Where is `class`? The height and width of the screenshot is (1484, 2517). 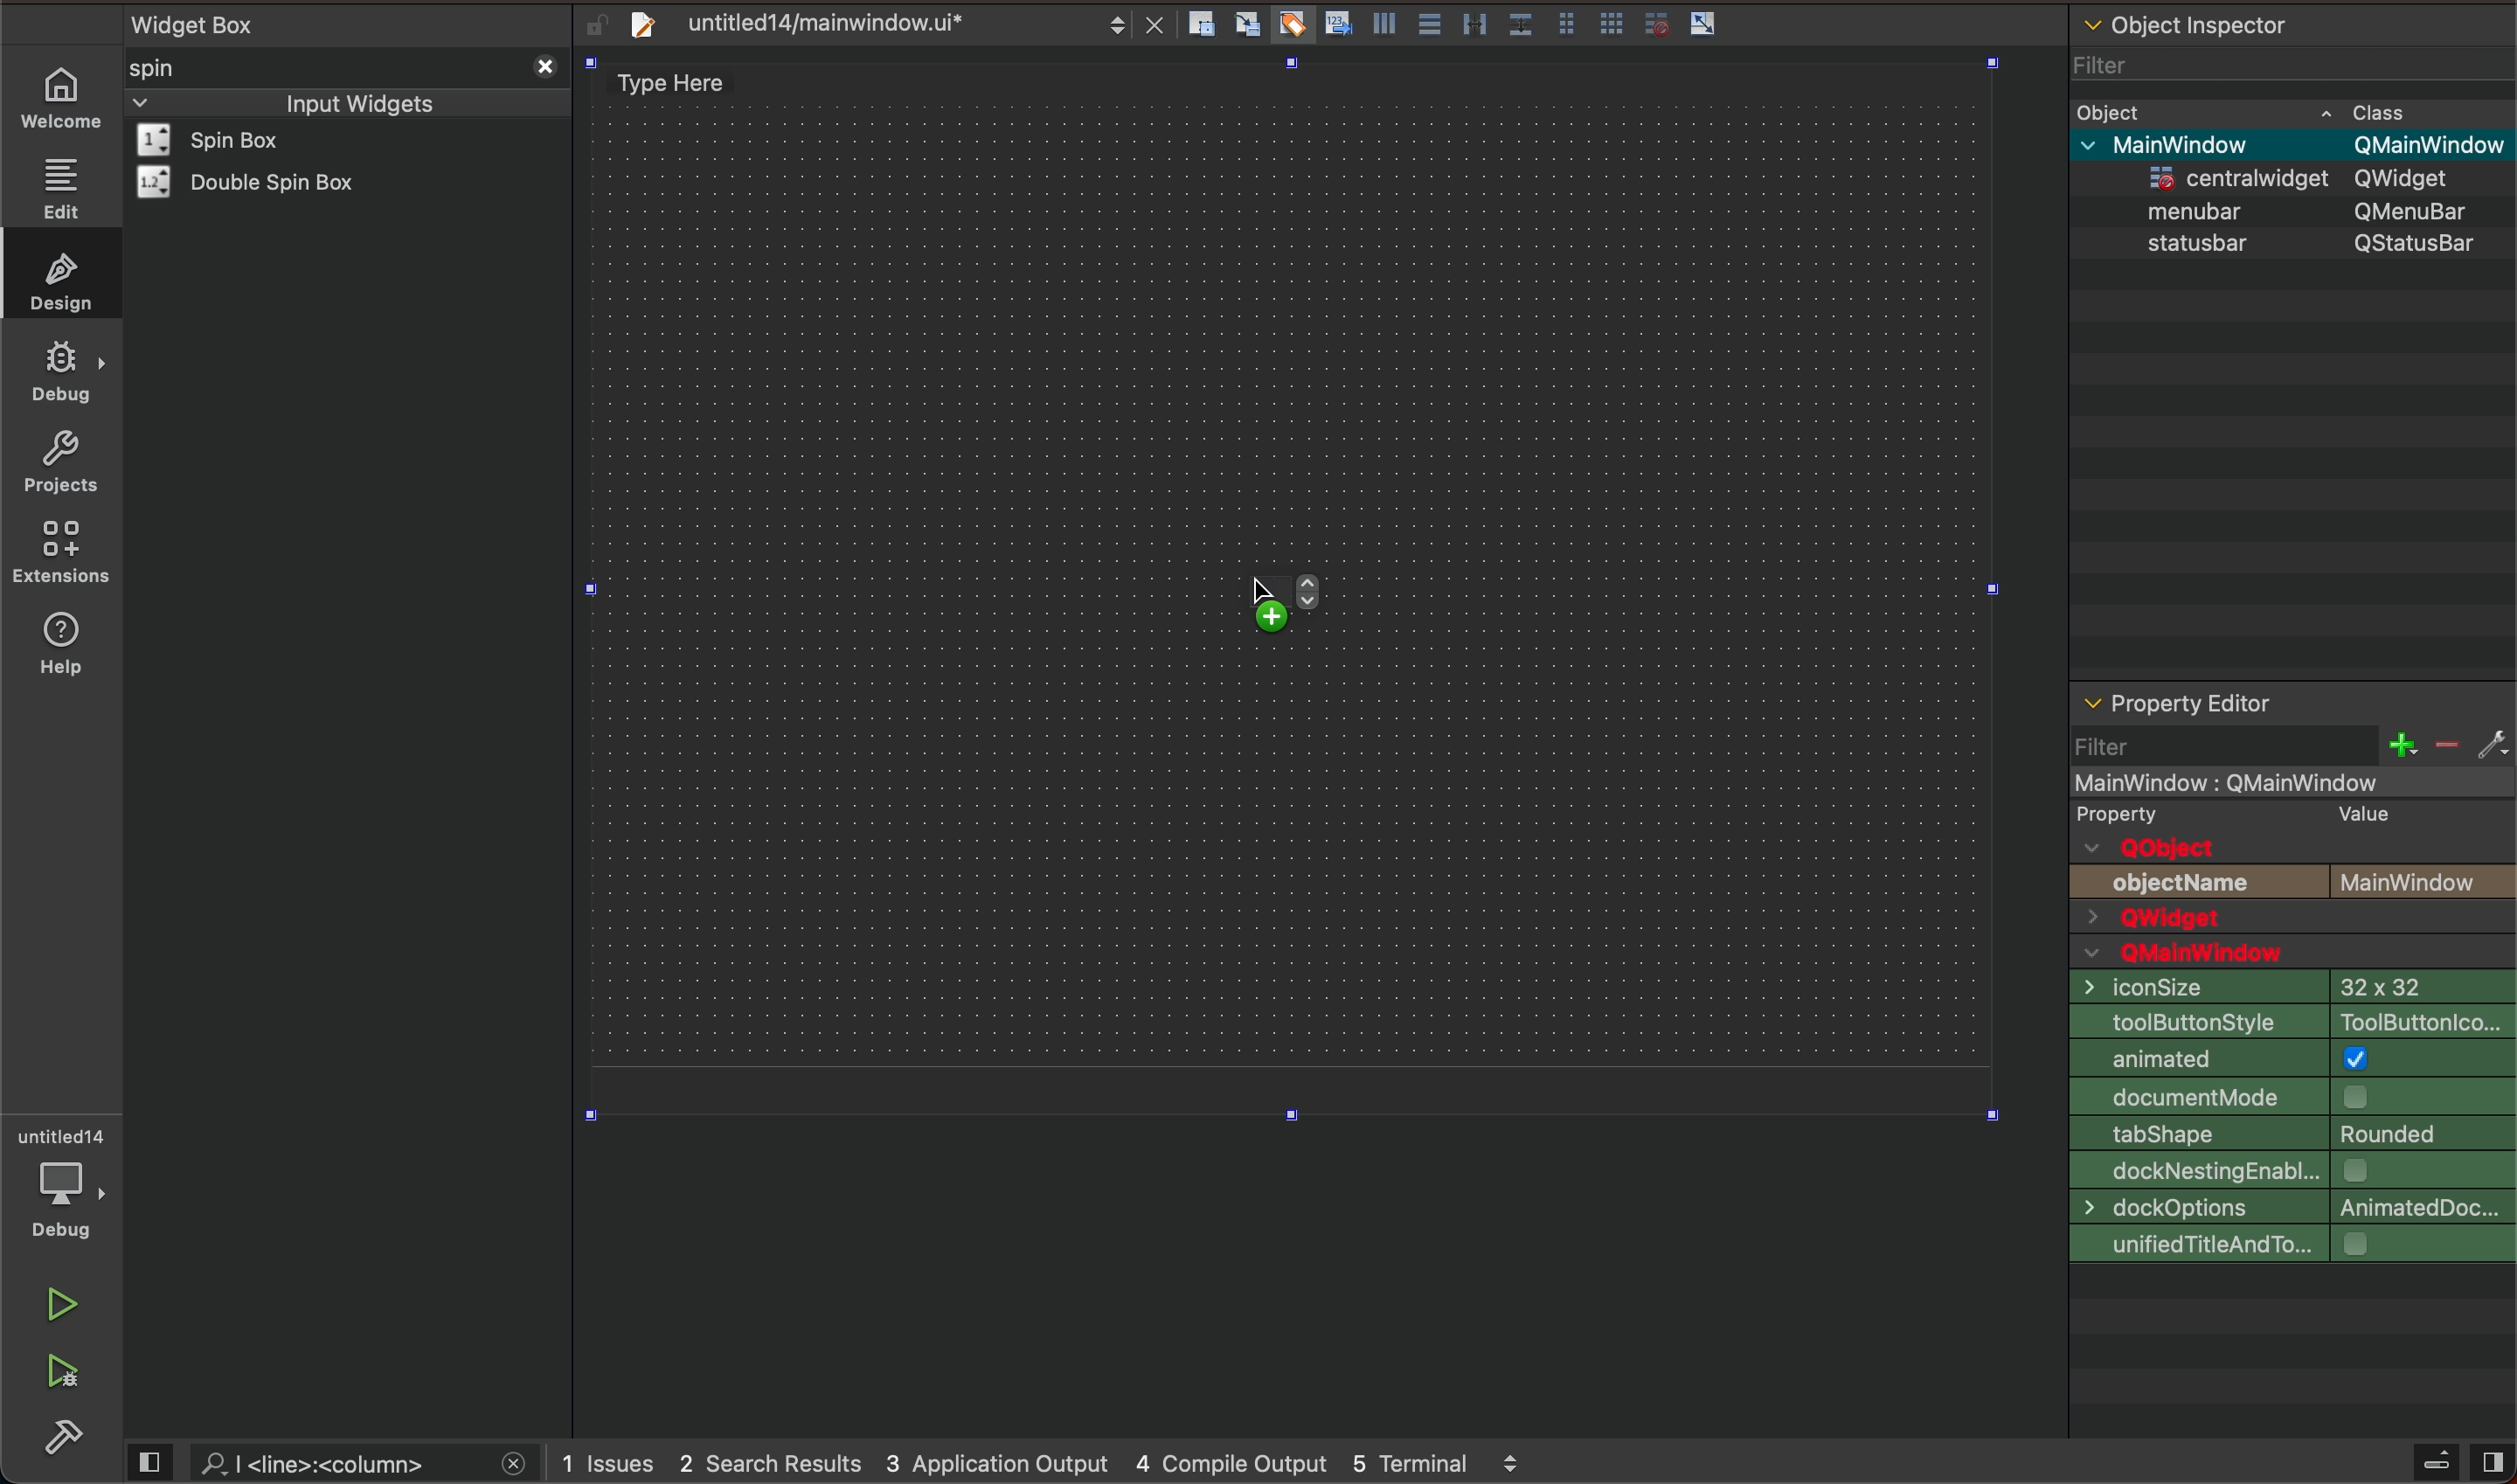
class is located at coordinates (2383, 109).